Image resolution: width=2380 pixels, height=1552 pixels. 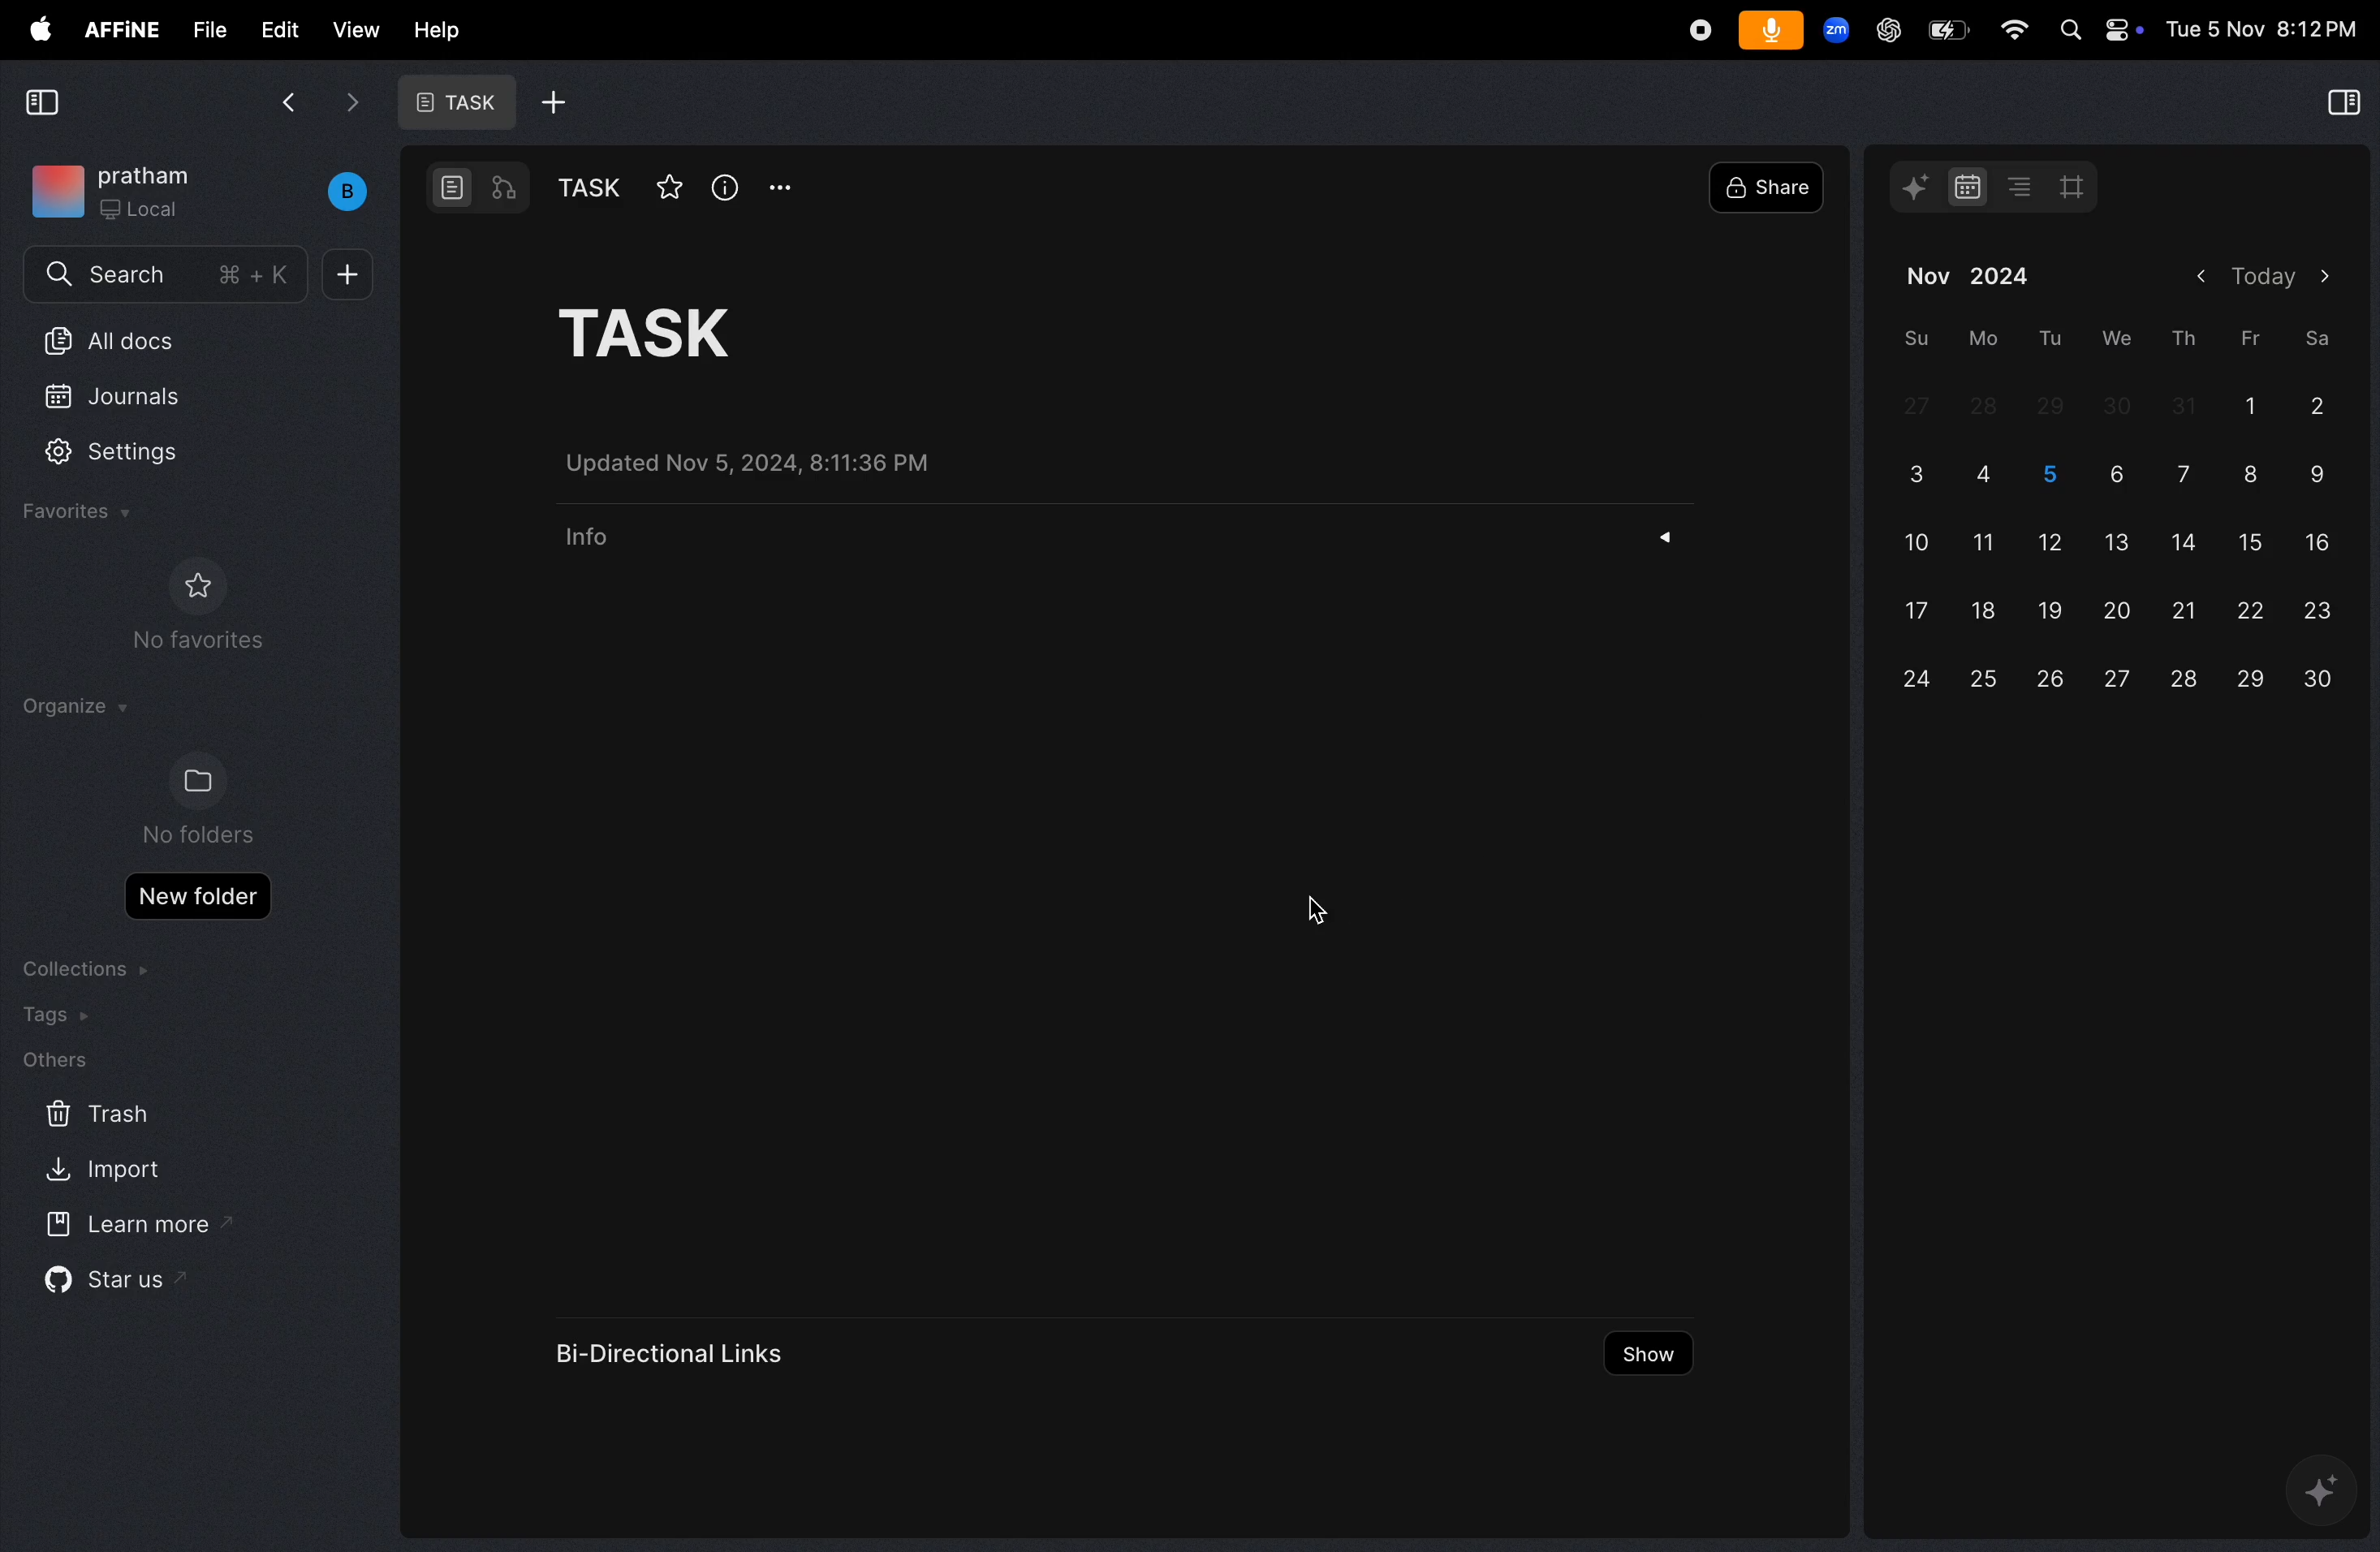 I want to click on apple widgets, so click(x=2101, y=31).